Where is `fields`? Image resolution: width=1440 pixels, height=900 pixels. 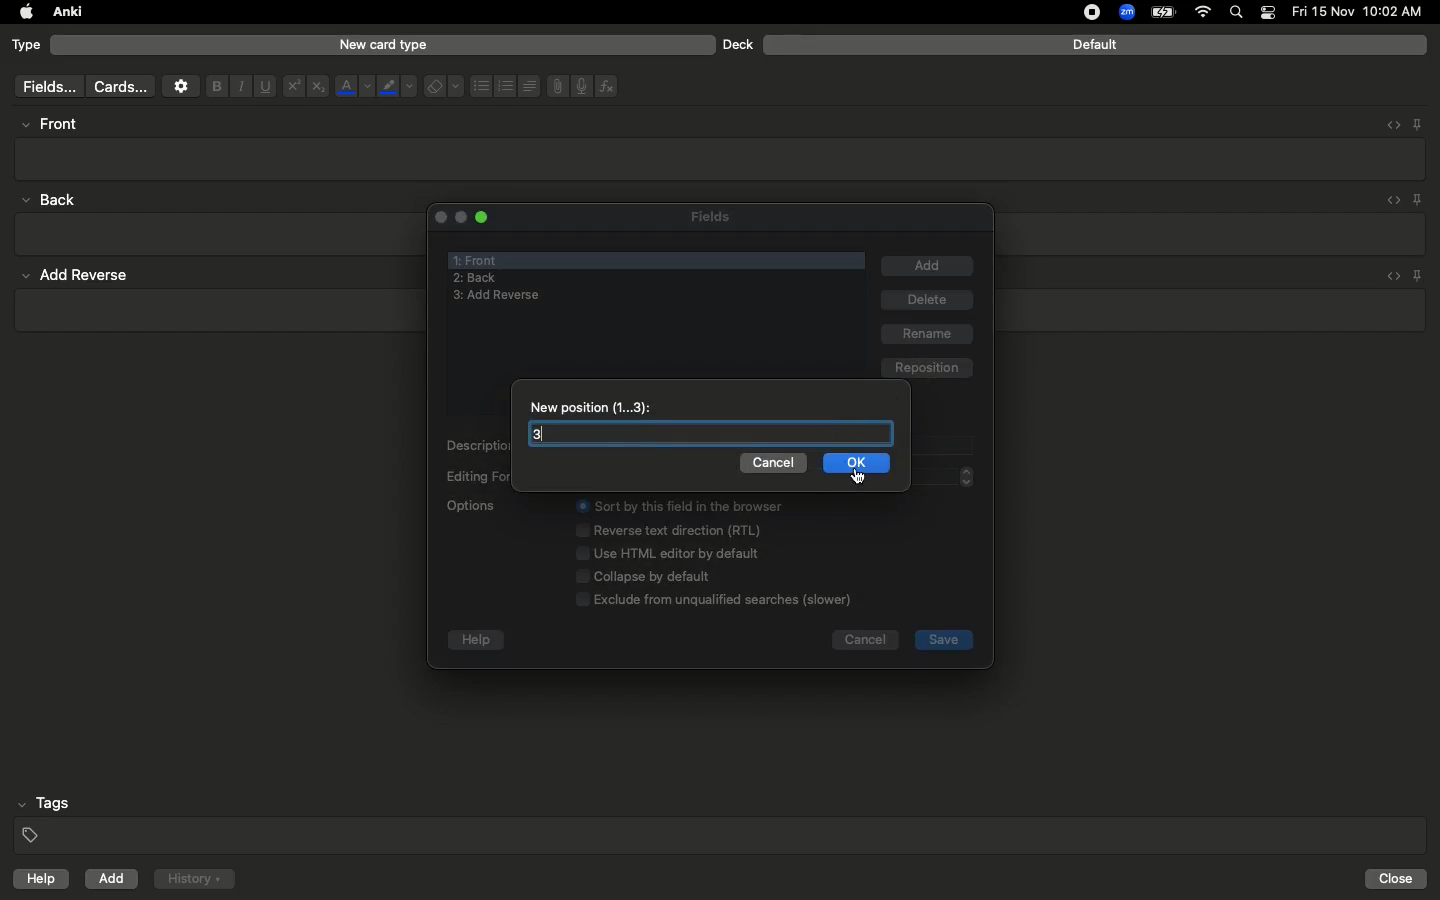
fields is located at coordinates (44, 87).